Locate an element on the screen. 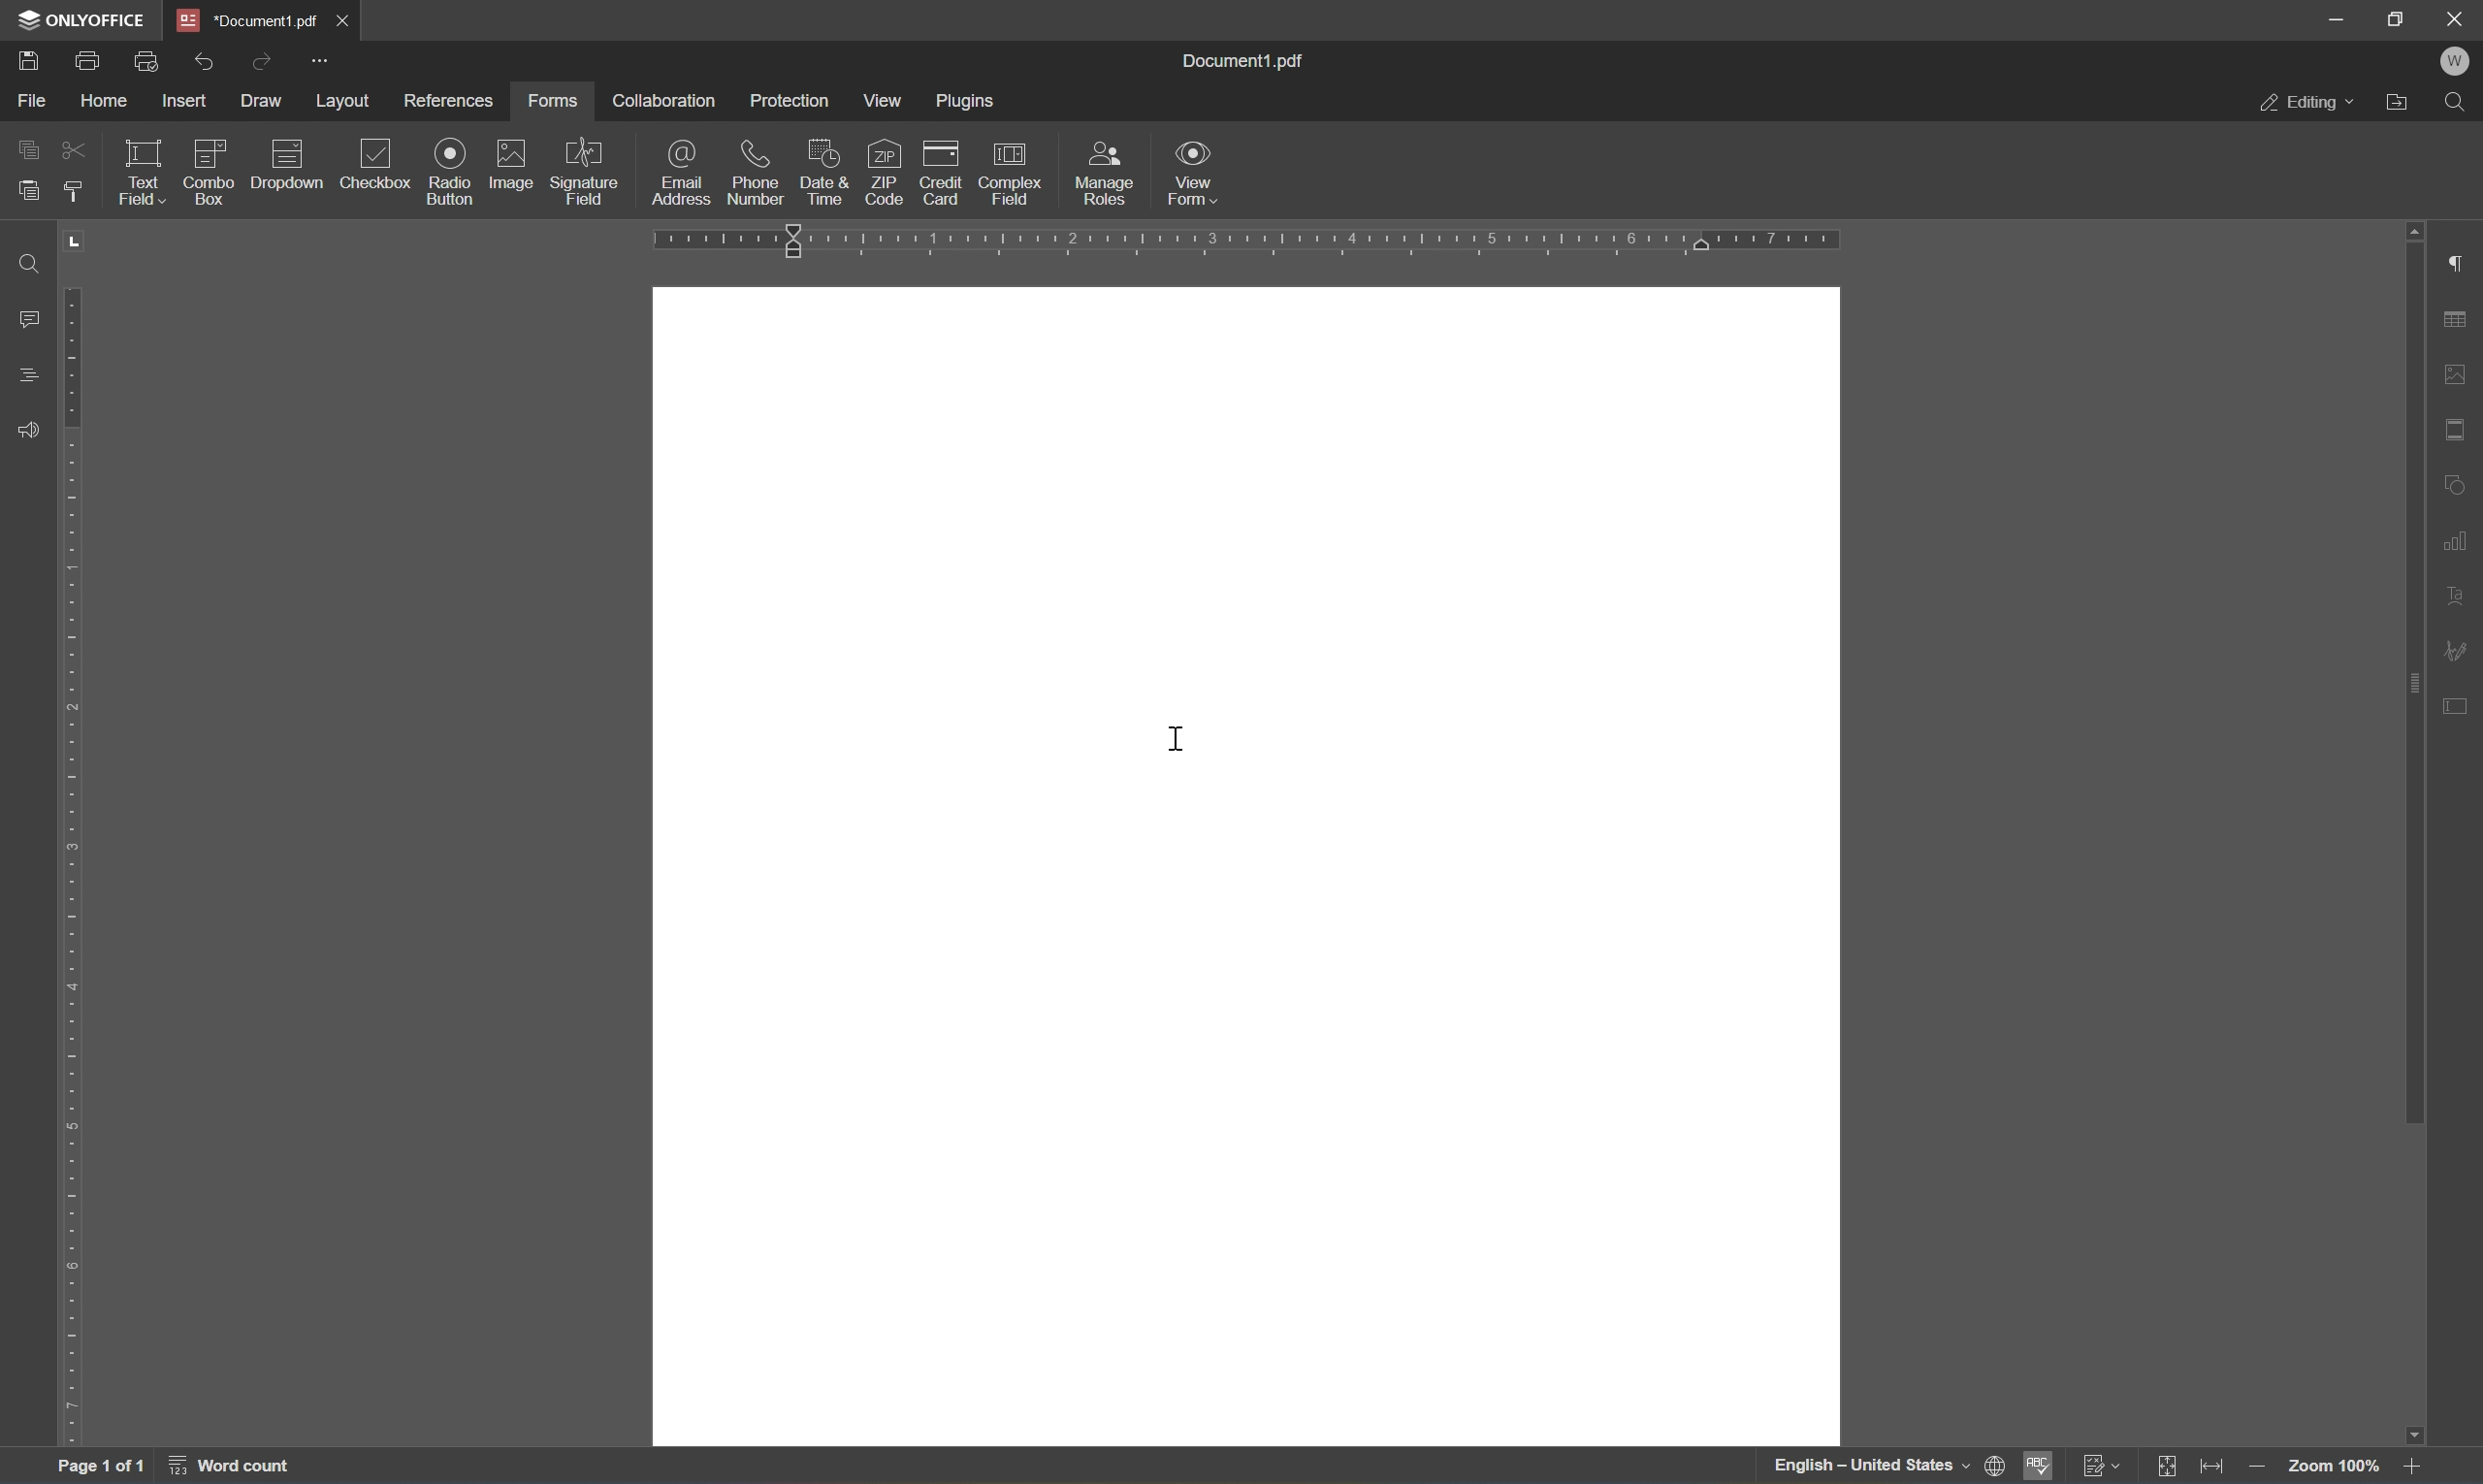 The width and height of the screenshot is (2483, 1484). references is located at coordinates (451, 98).